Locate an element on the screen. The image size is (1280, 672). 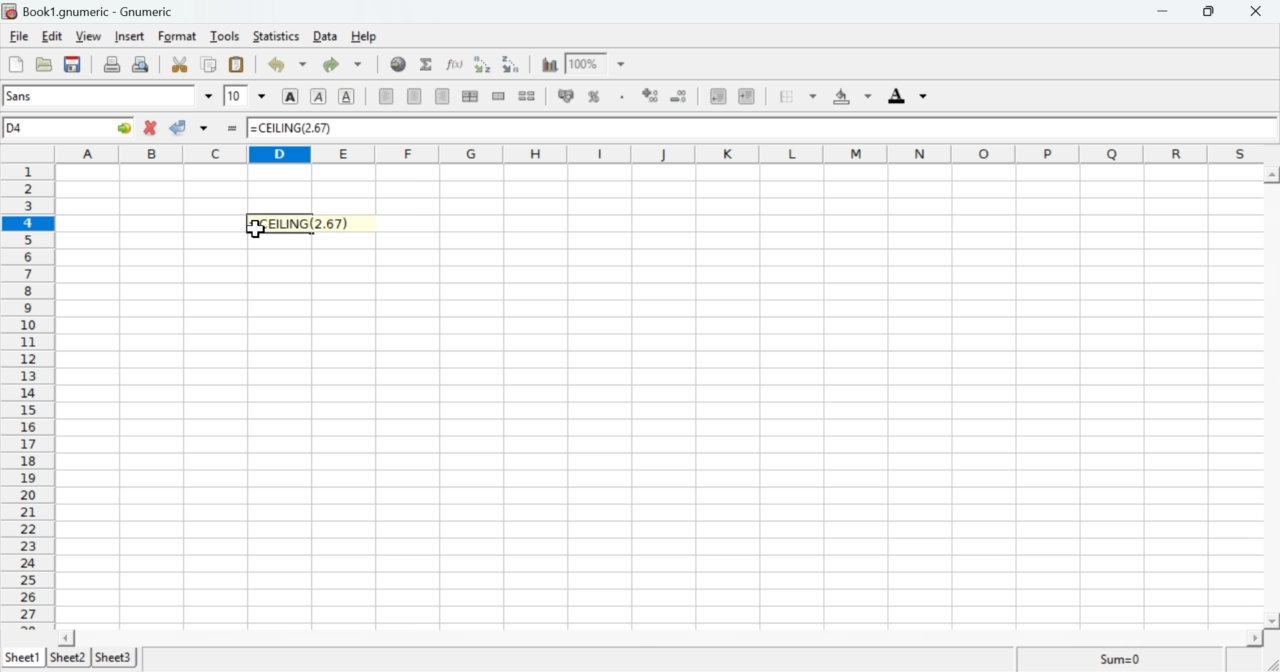
Decrease number of decimals is located at coordinates (682, 96).